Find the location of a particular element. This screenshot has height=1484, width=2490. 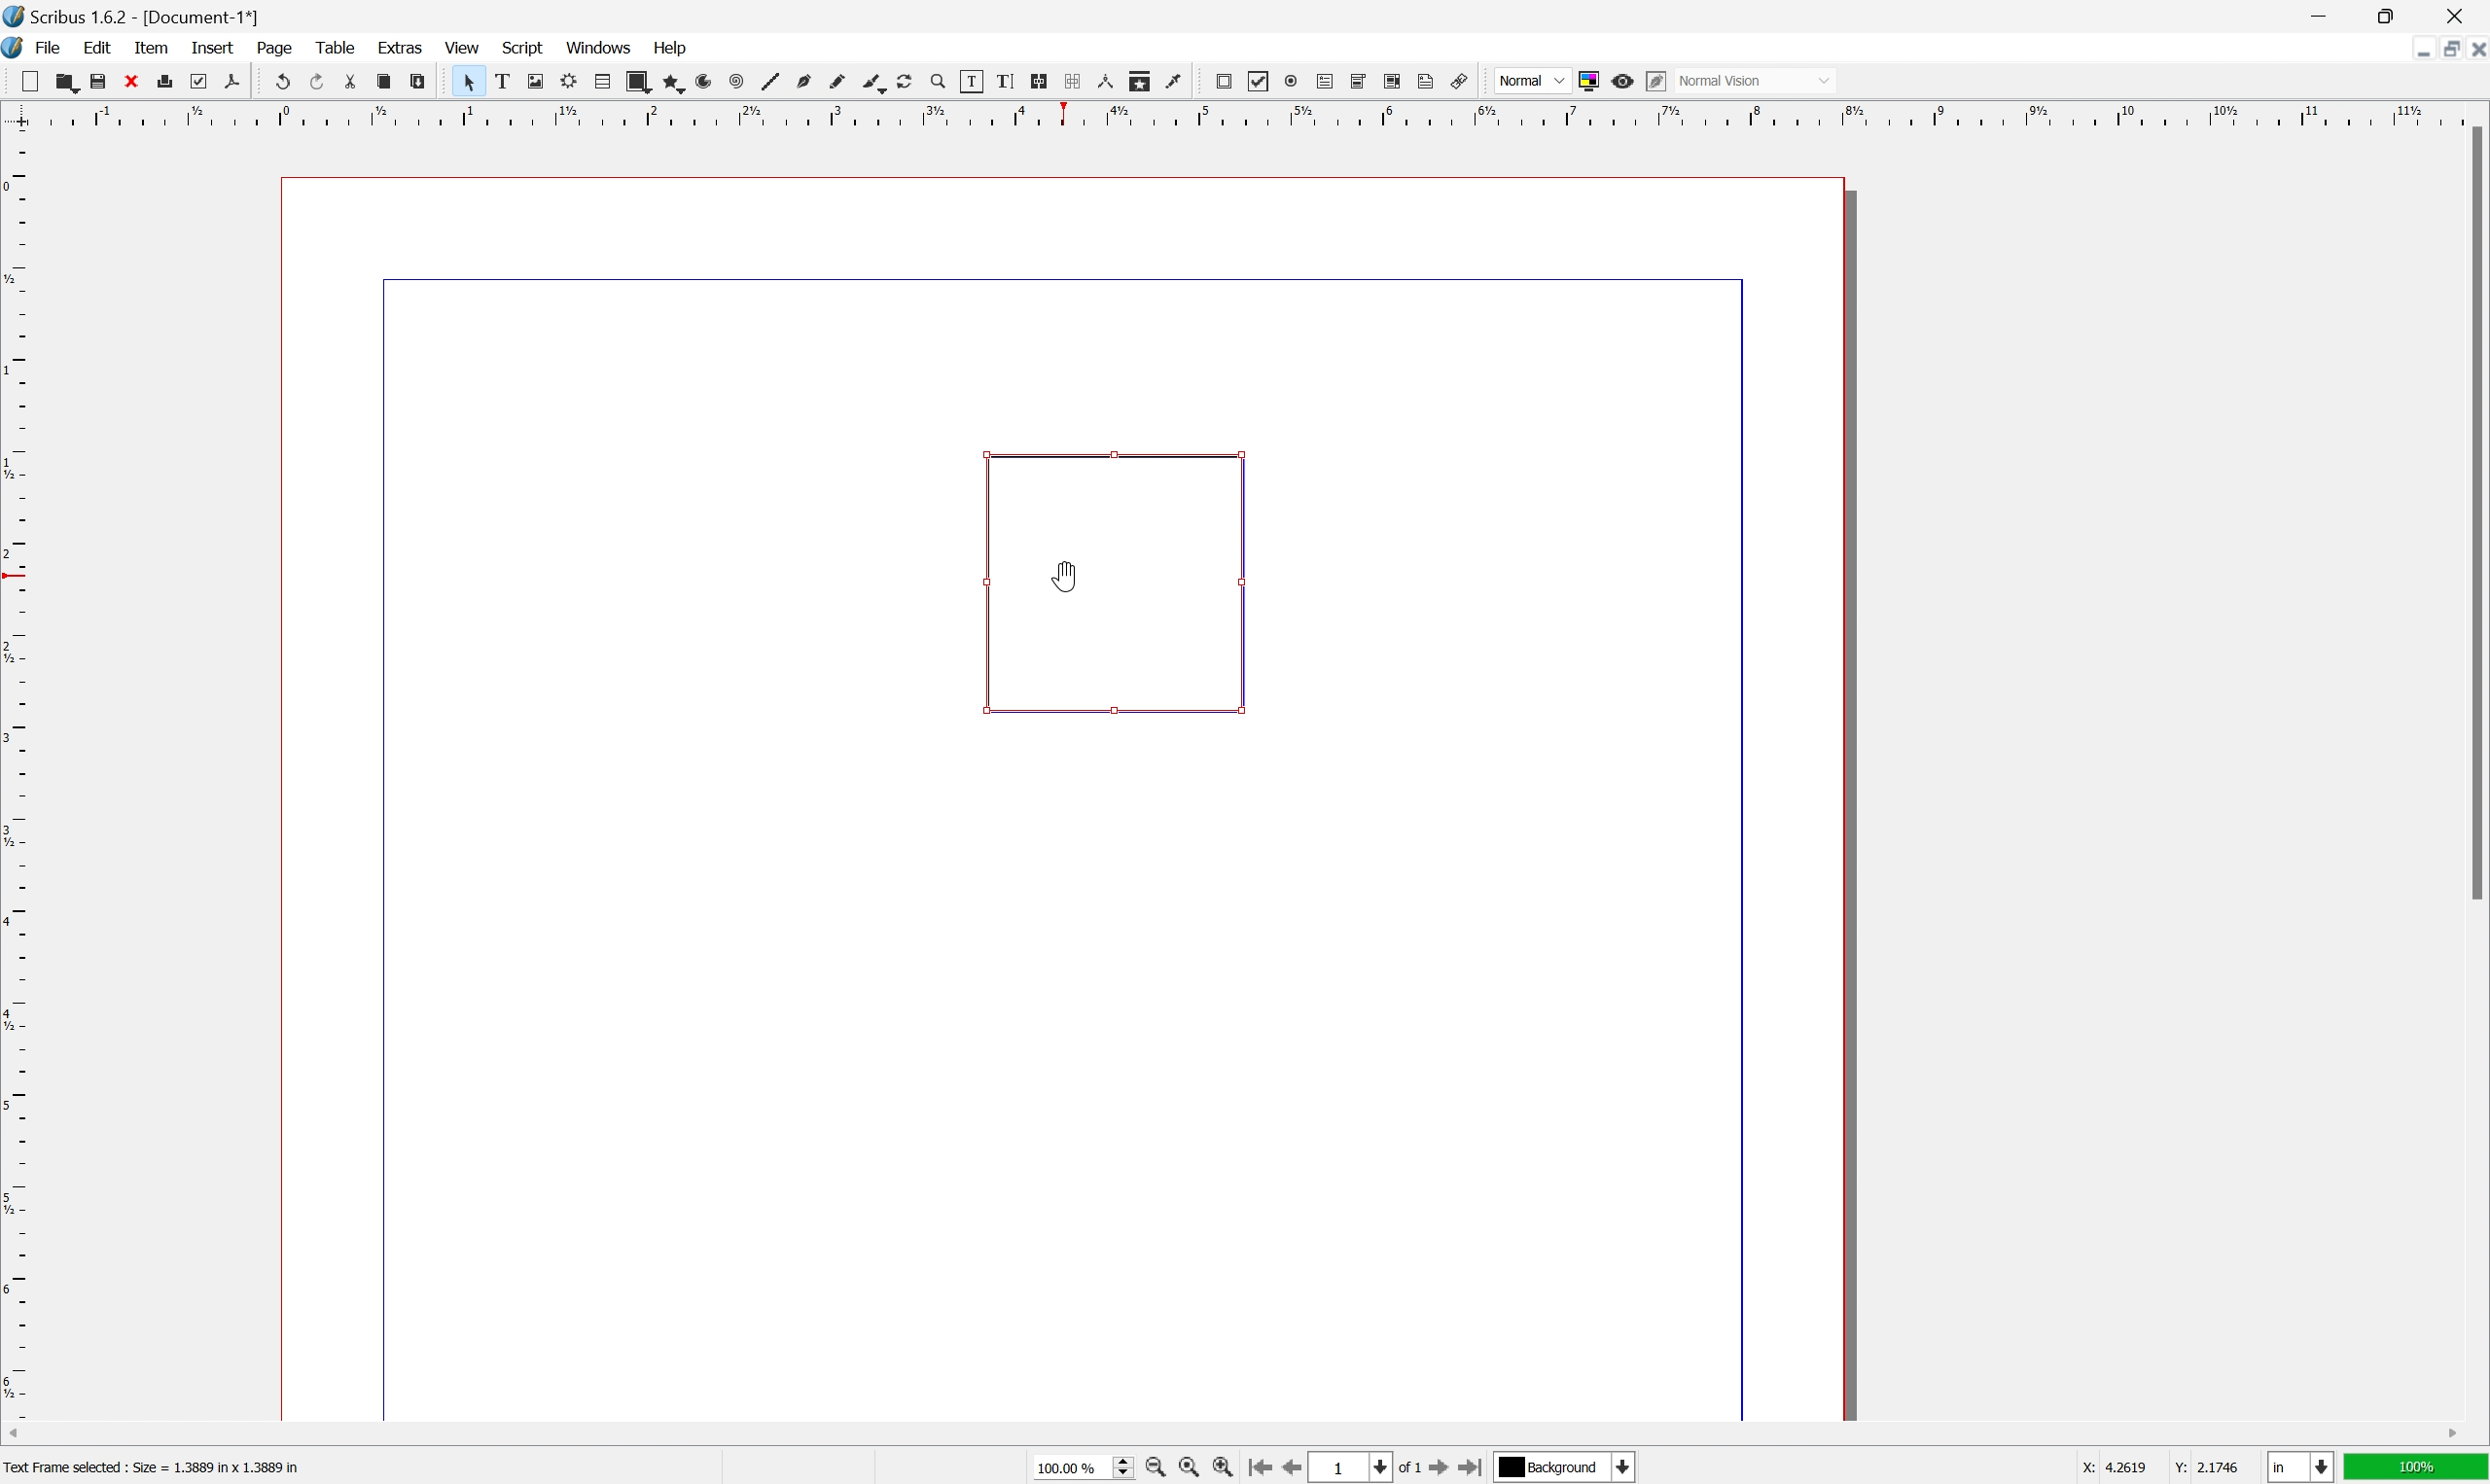

toggle color management system is located at coordinates (1589, 82).